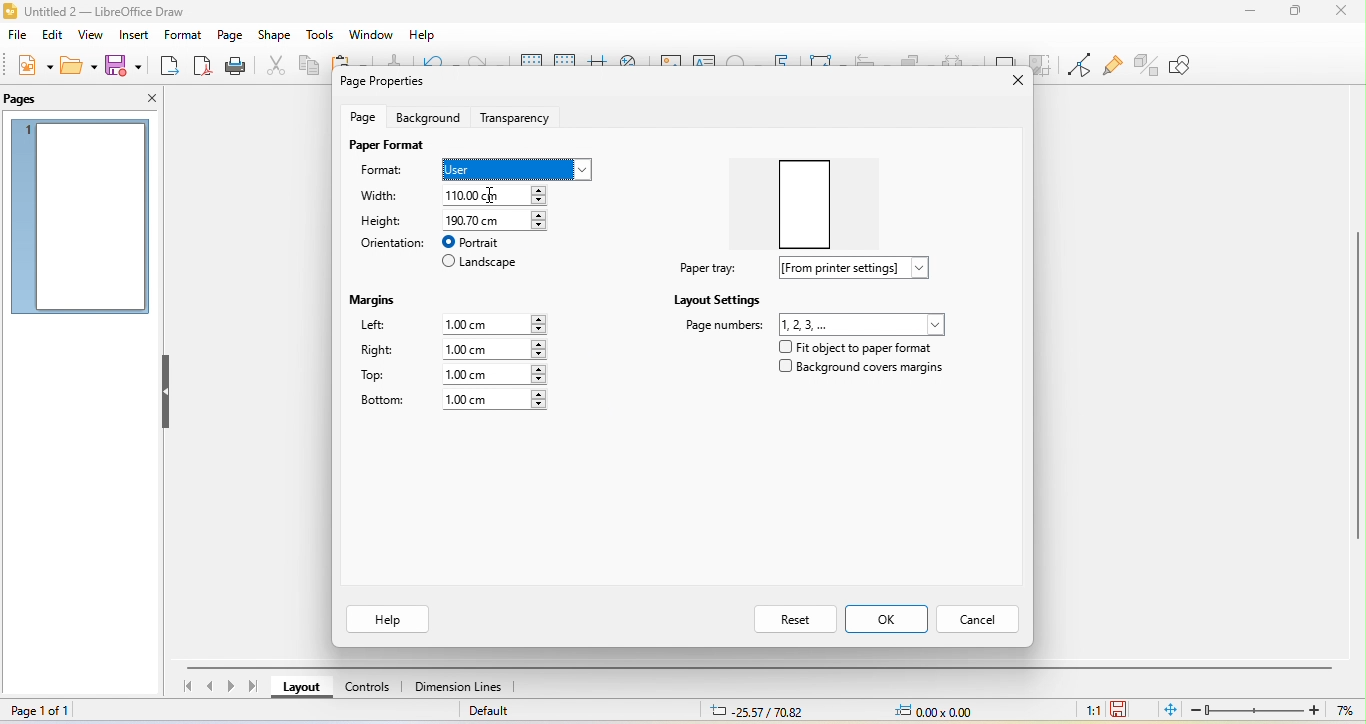 This screenshot has height=724, width=1366. What do you see at coordinates (862, 371) in the screenshot?
I see `background cover margins` at bounding box center [862, 371].